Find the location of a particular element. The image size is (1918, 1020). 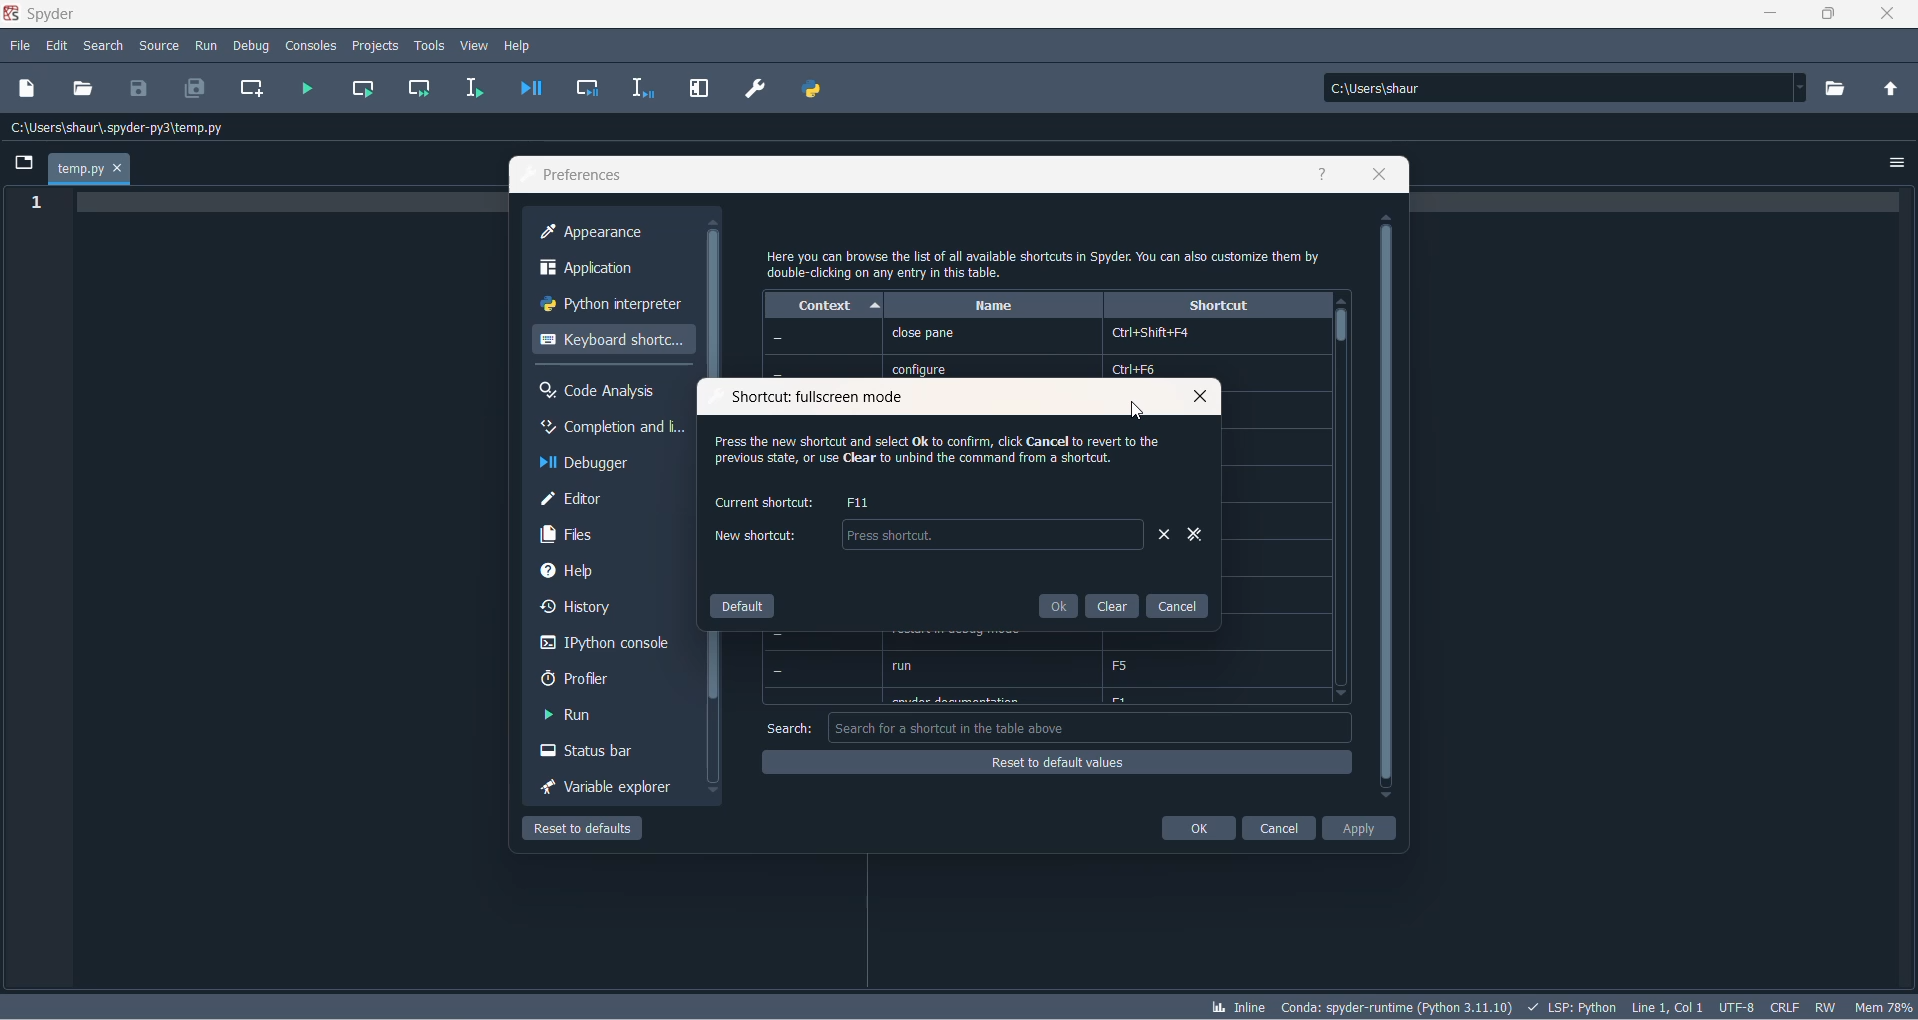

minimize is located at coordinates (1775, 17).